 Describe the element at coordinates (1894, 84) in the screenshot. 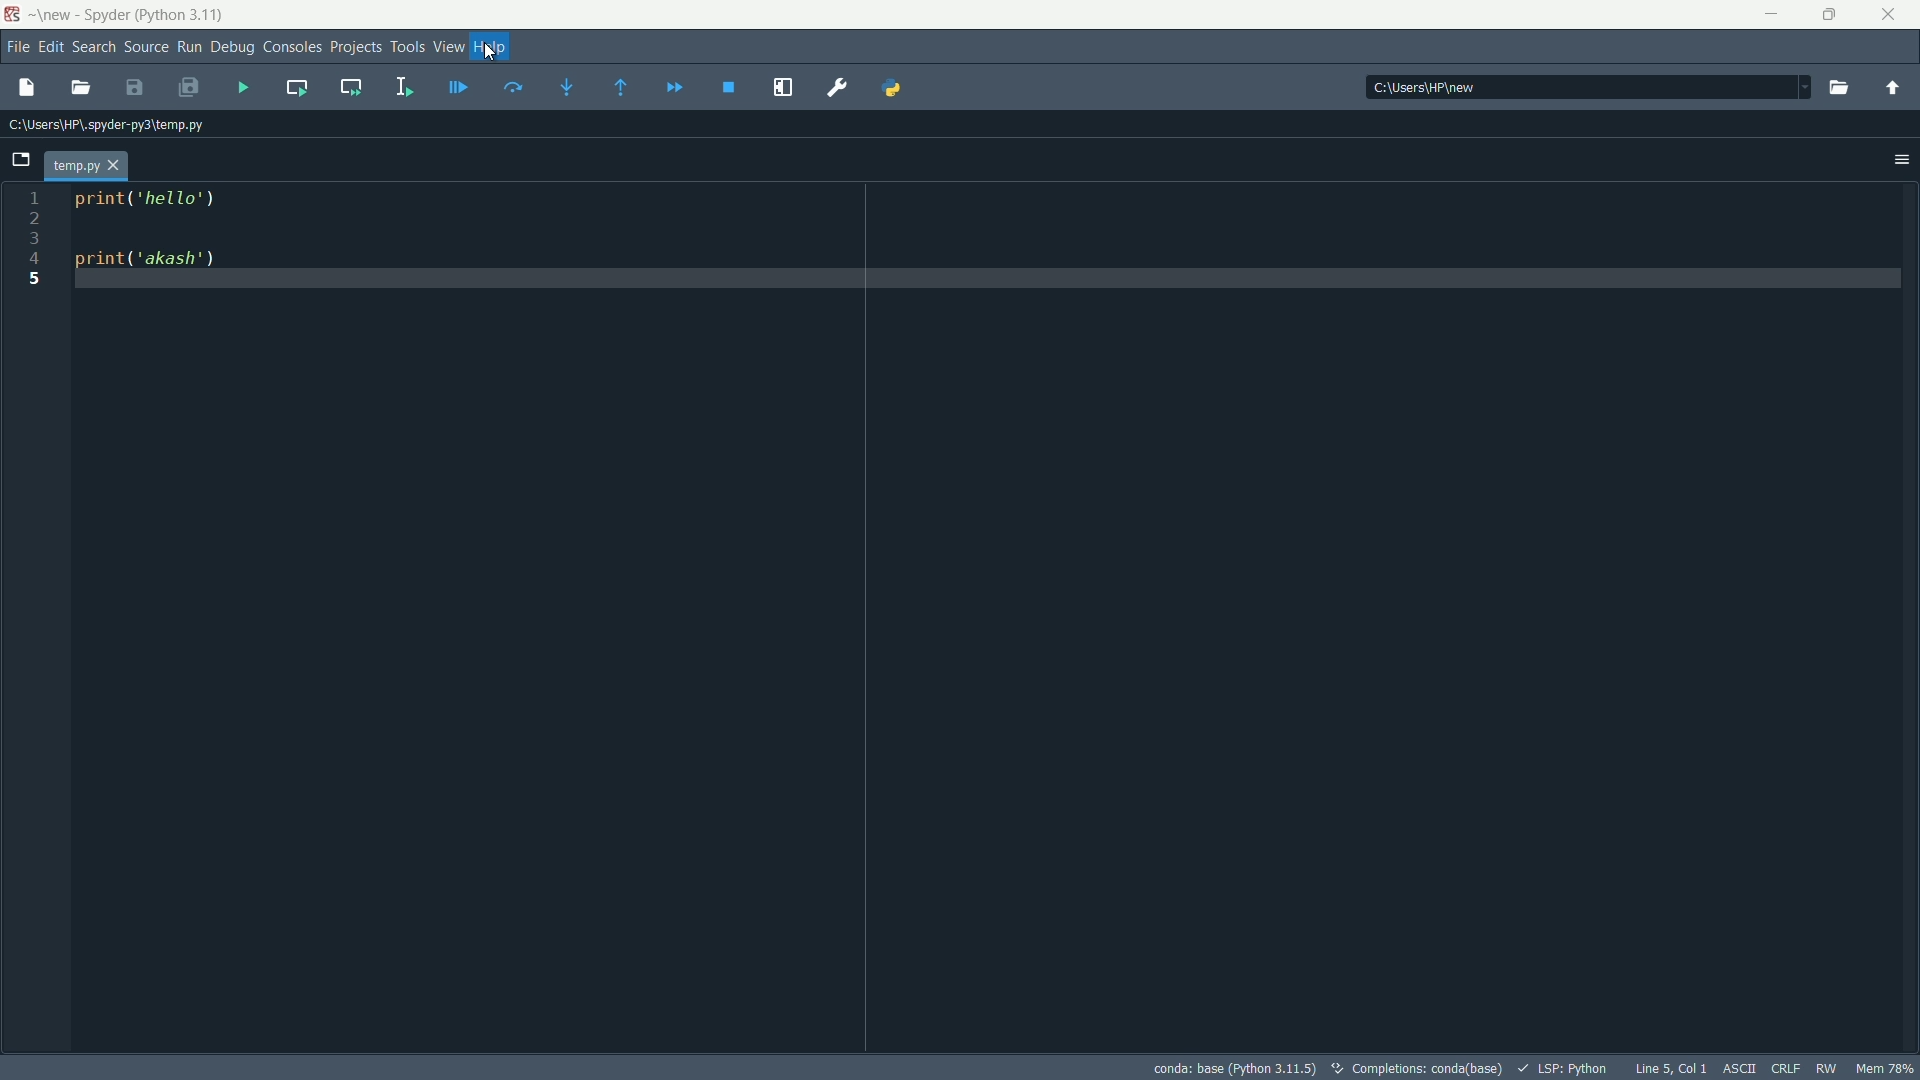

I see `change to parent directory` at that location.